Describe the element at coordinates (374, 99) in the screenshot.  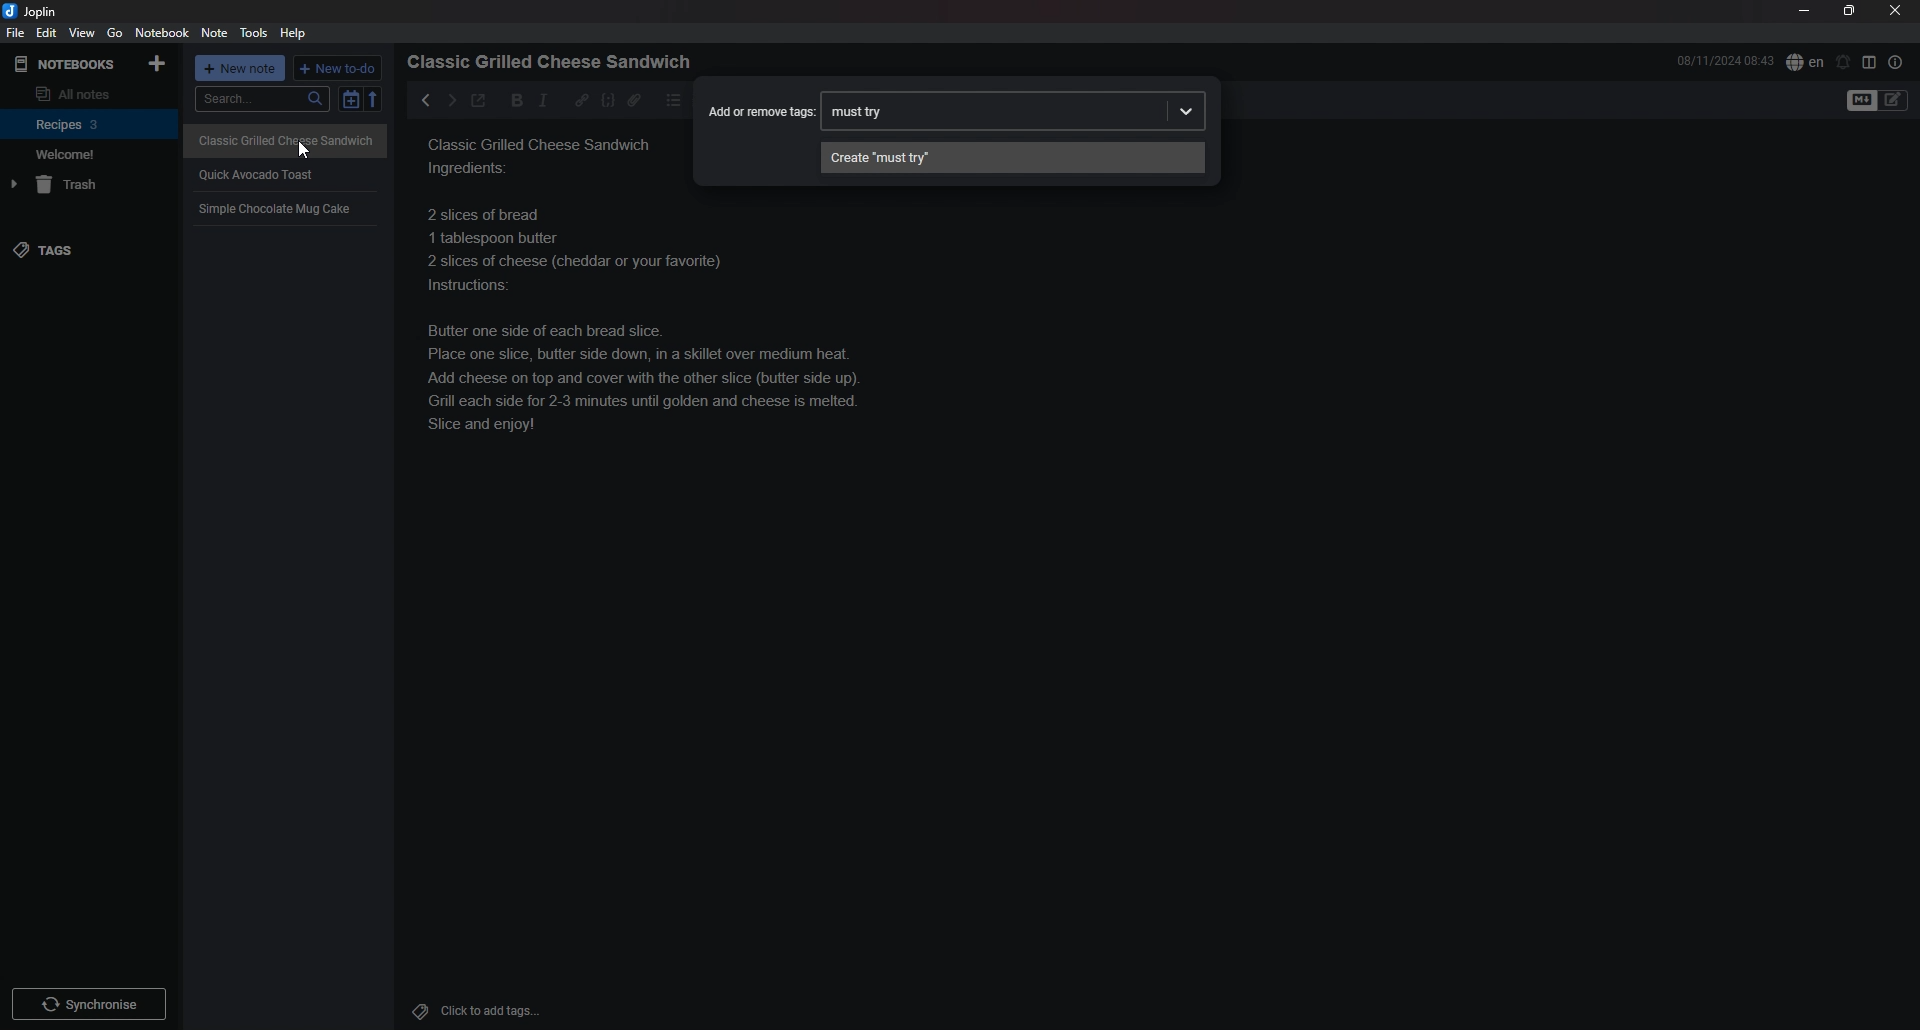
I see `reverse sort order` at that location.